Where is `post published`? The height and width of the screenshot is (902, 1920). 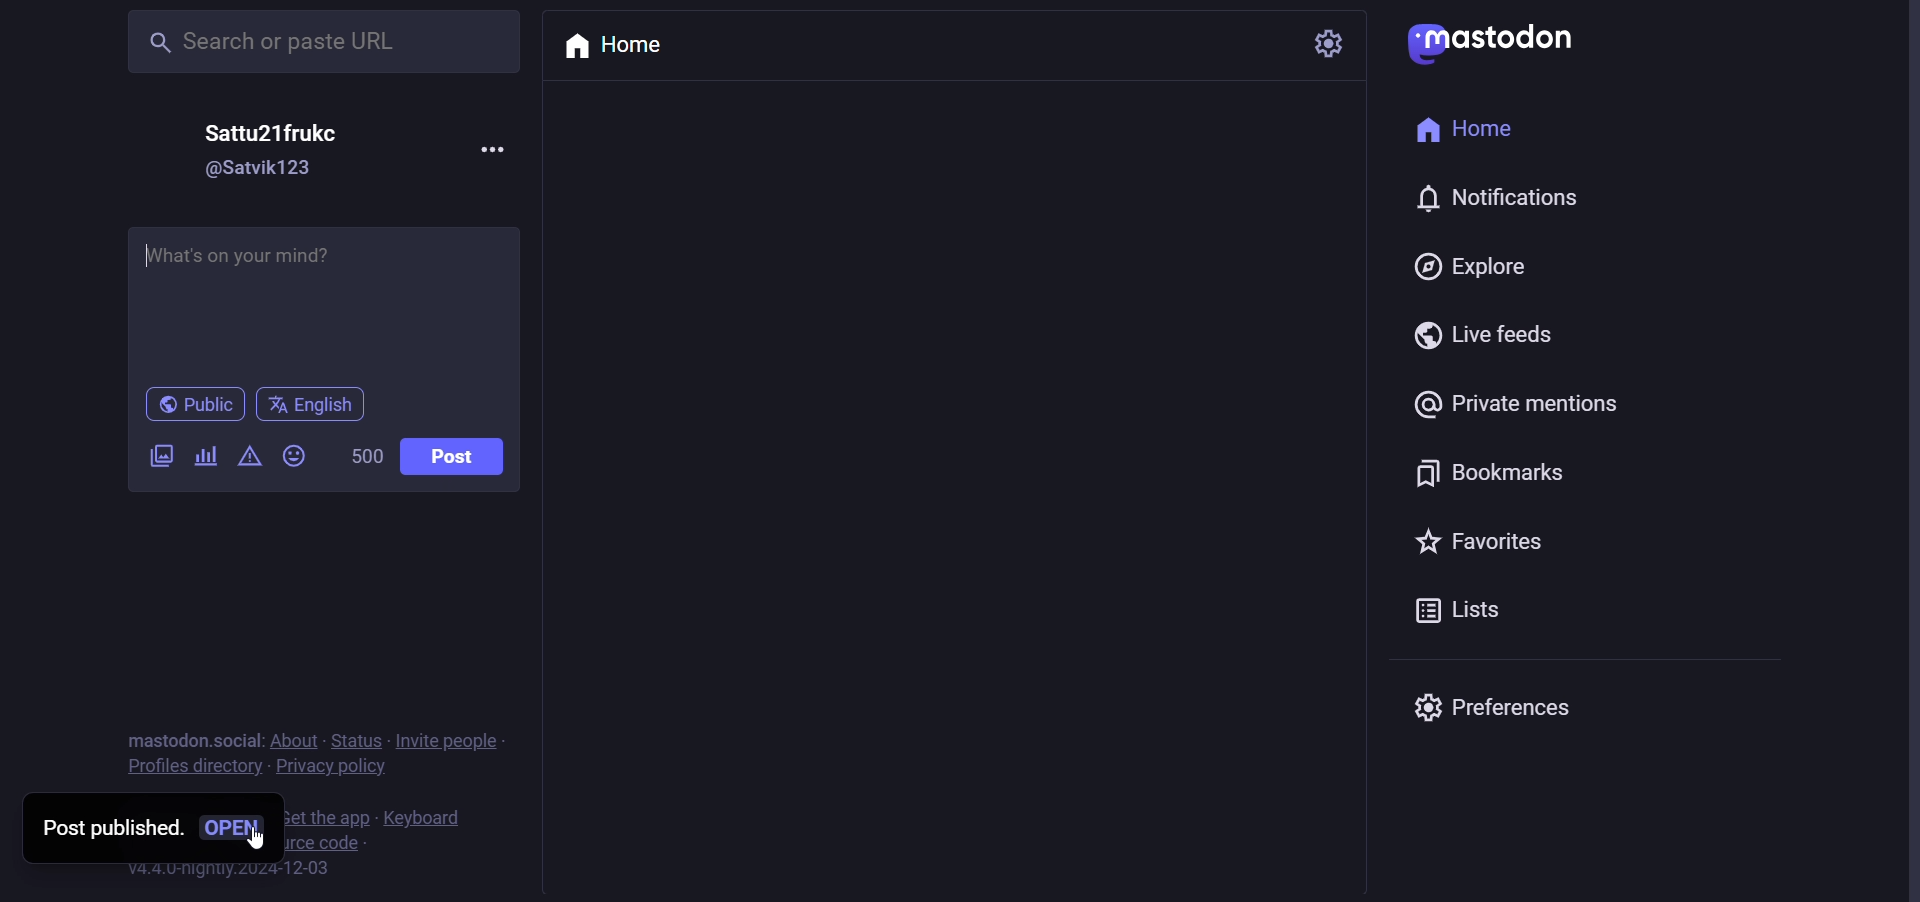 post published is located at coordinates (108, 828).